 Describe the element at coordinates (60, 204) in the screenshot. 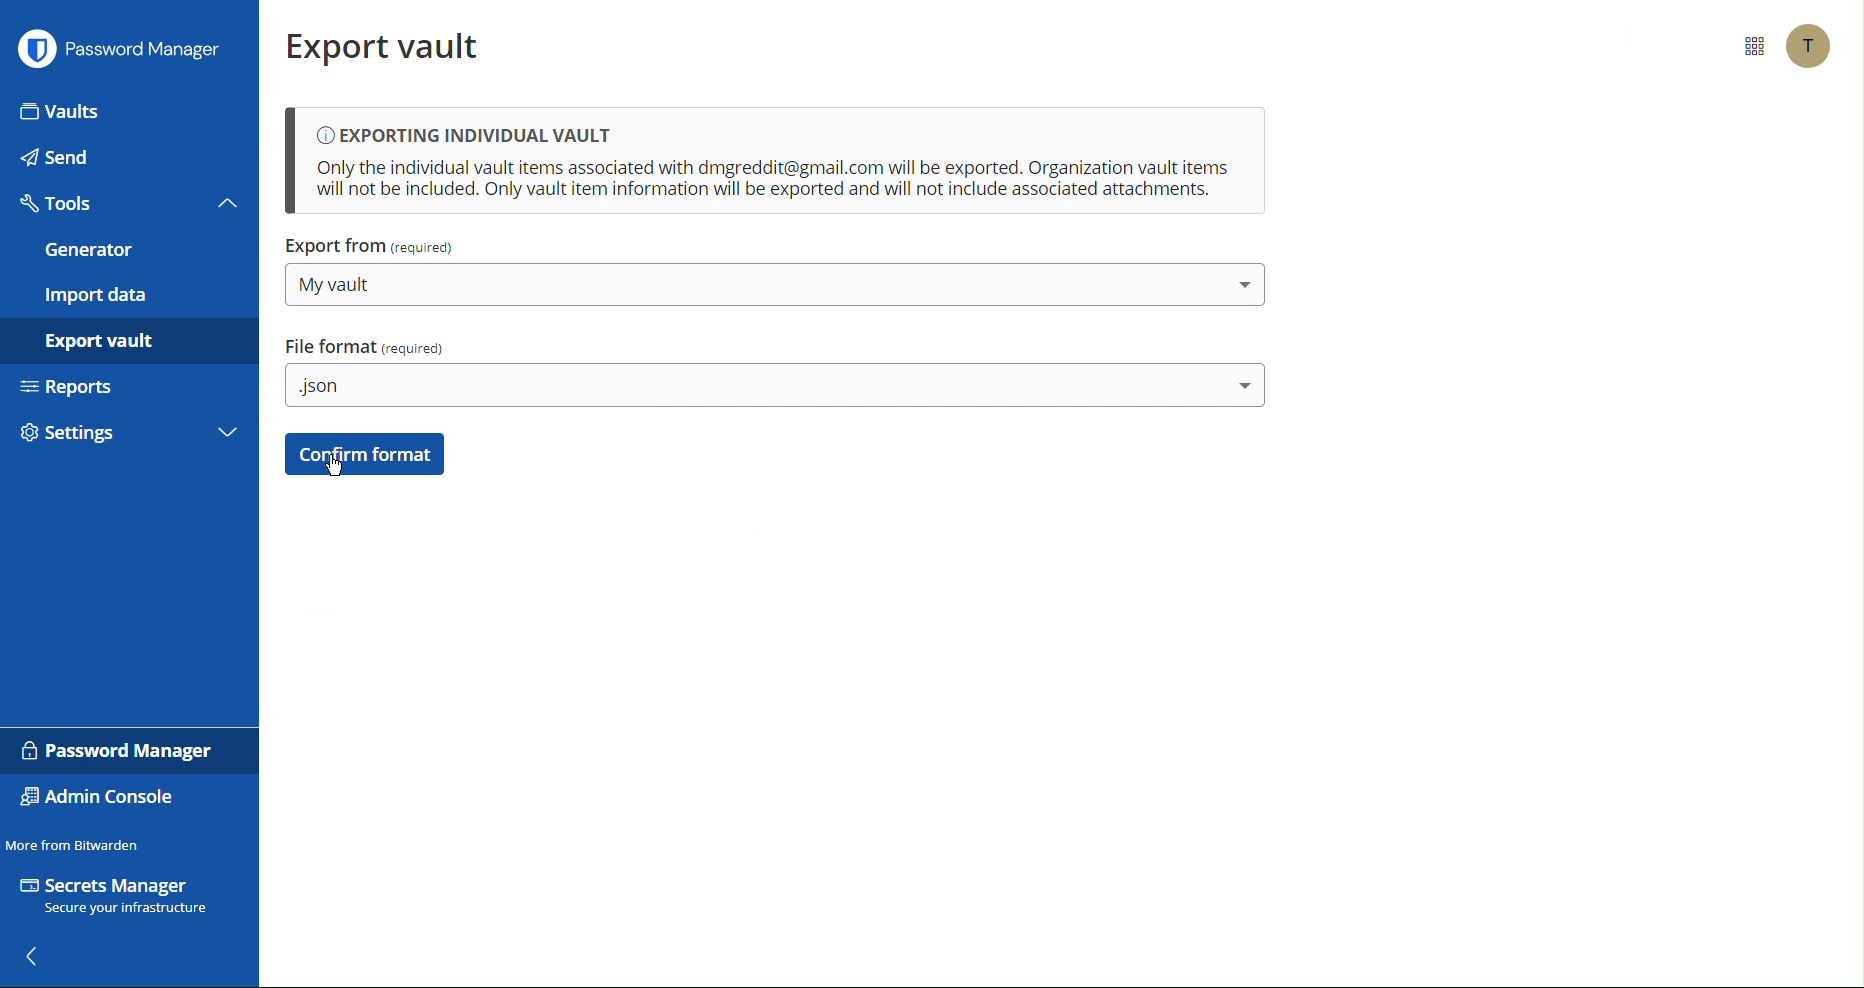

I see `Tools` at that location.